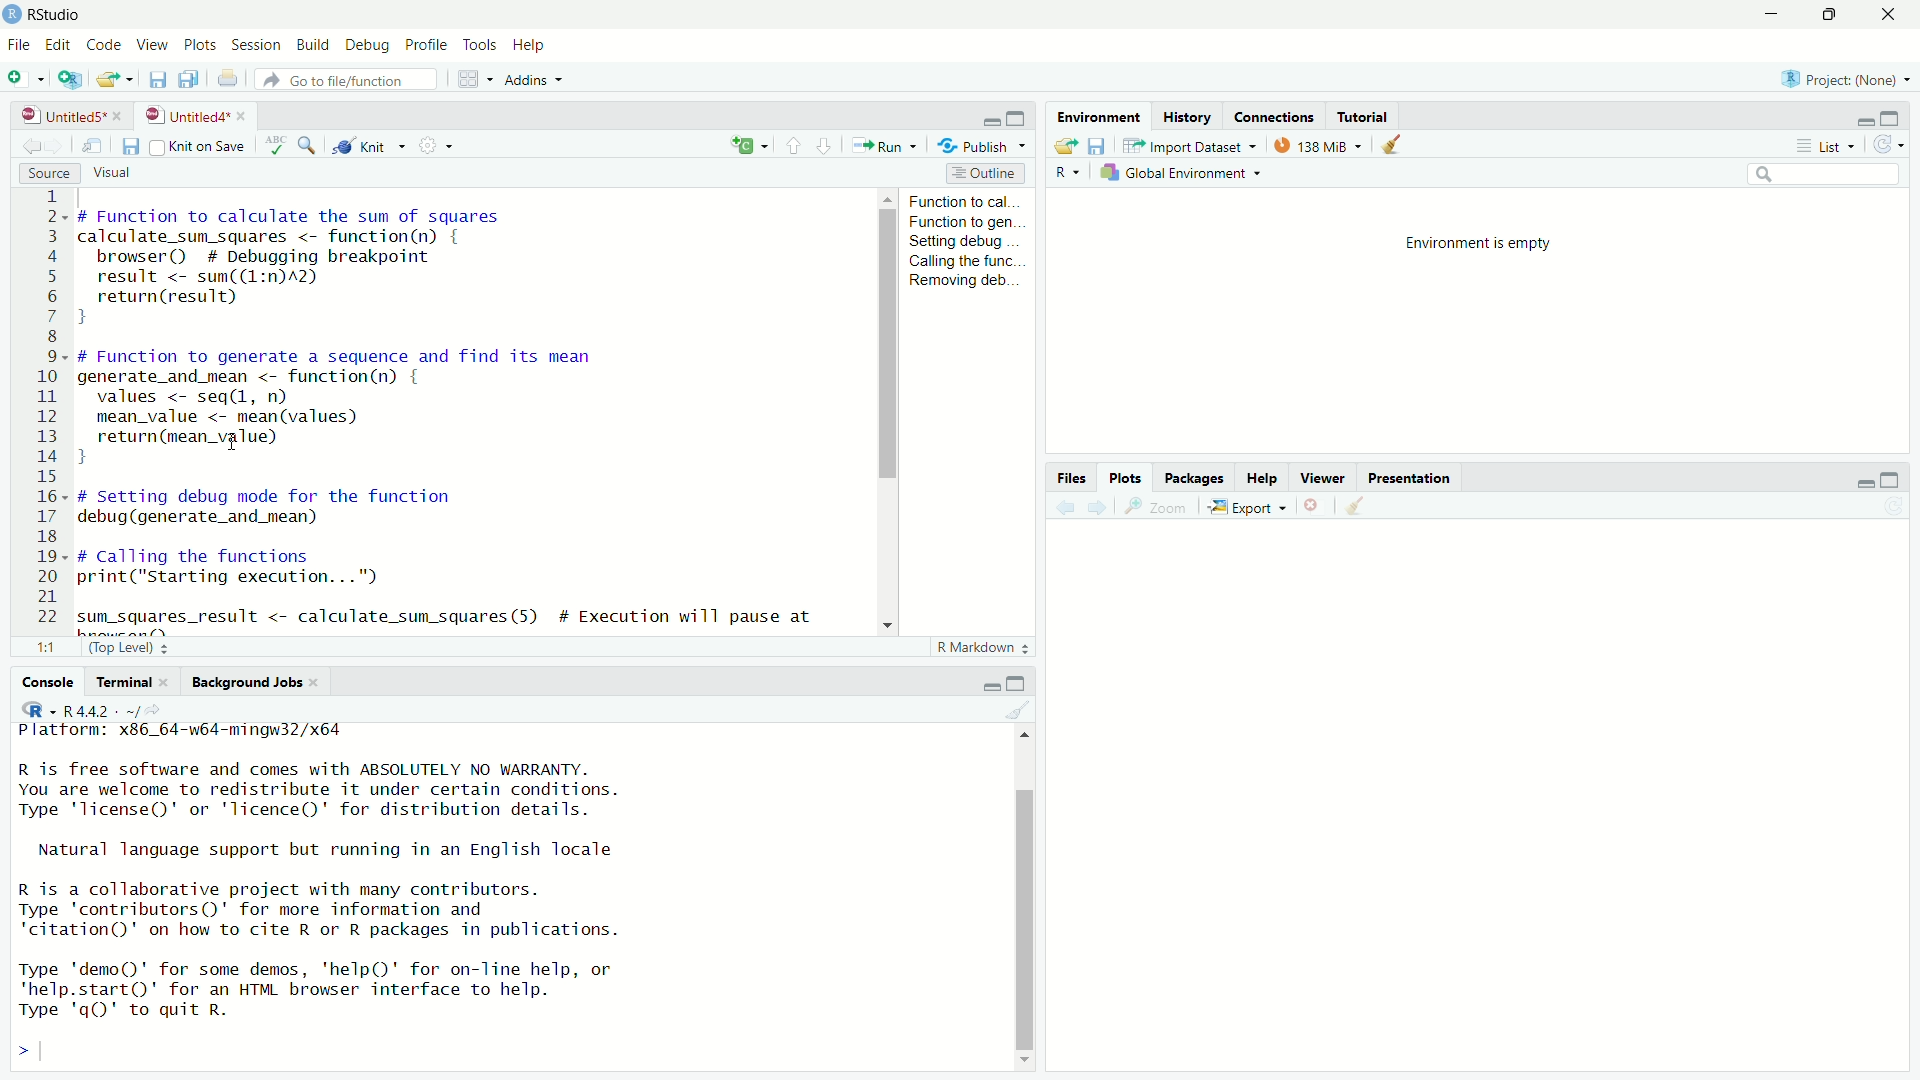  I want to click on RStudio, so click(60, 14).